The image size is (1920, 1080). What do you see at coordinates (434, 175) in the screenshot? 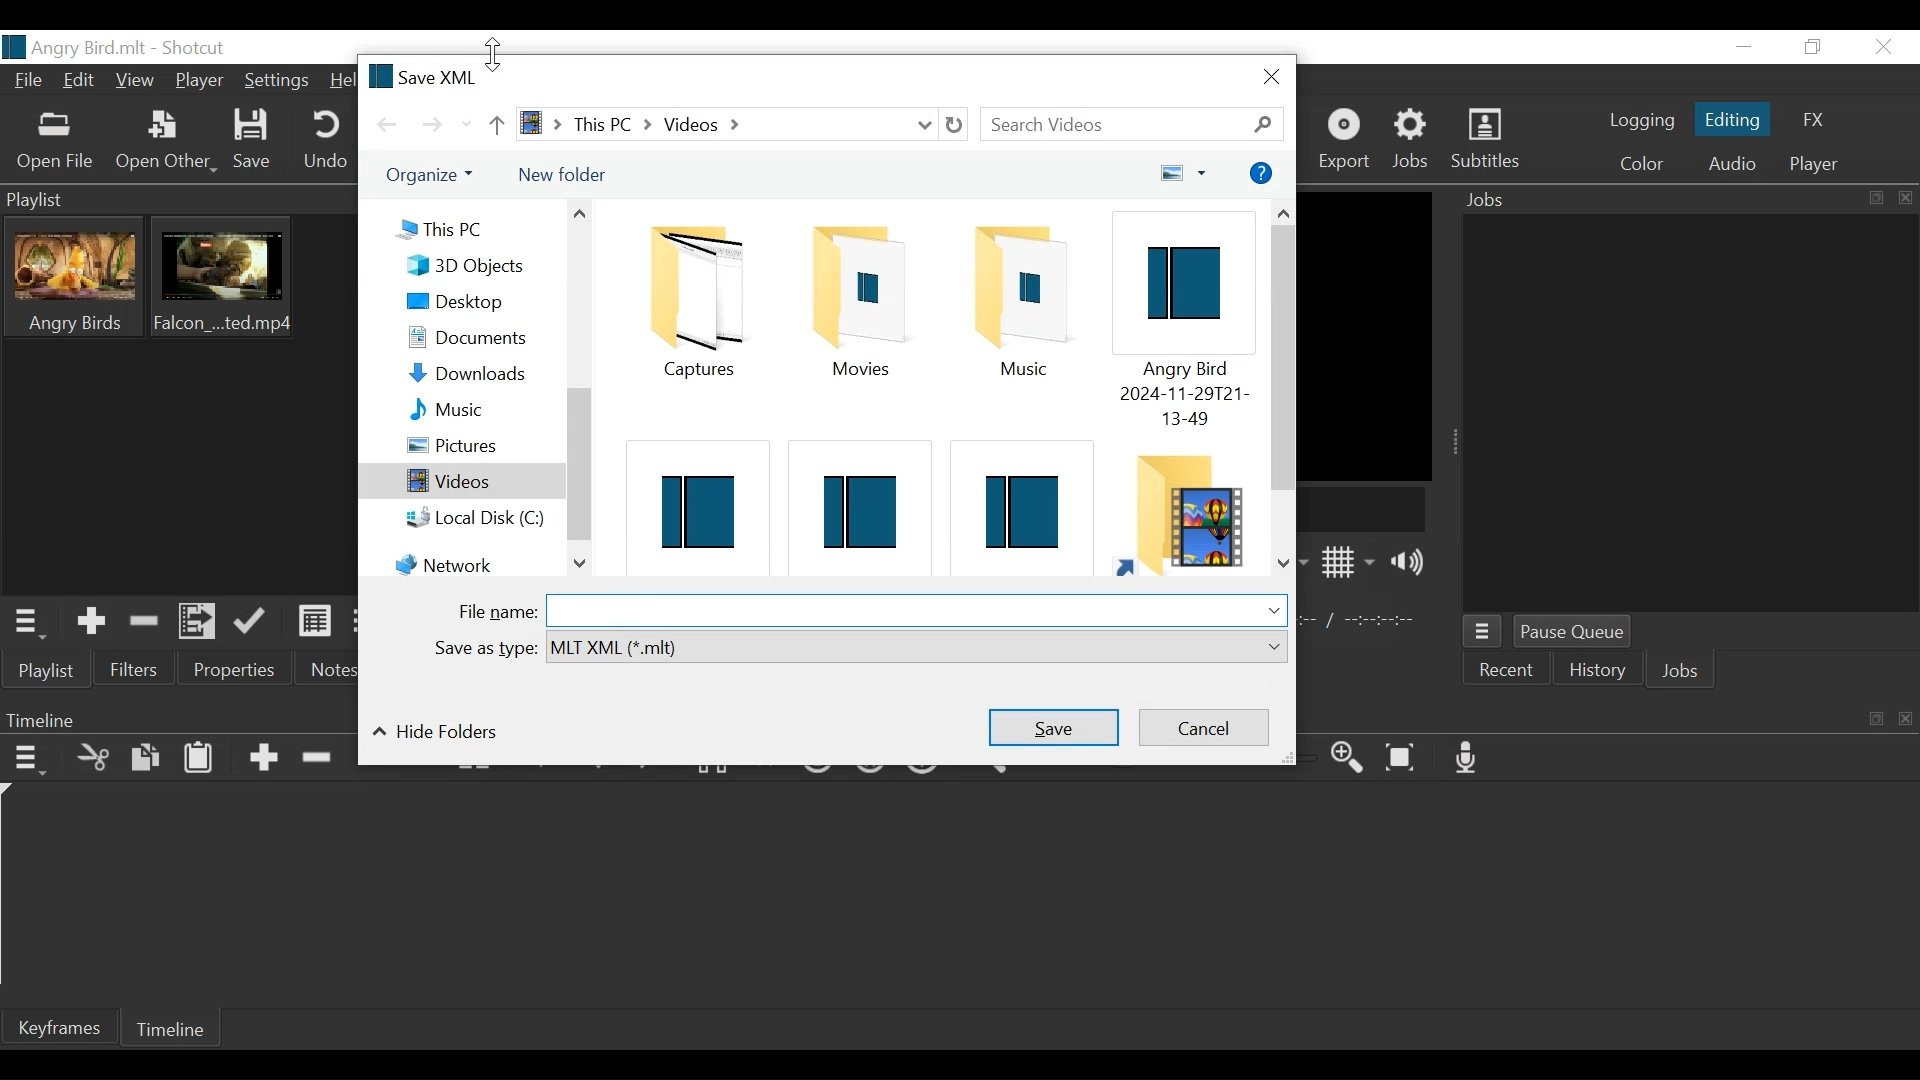
I see `Organize` at bounding box center [434, 175].